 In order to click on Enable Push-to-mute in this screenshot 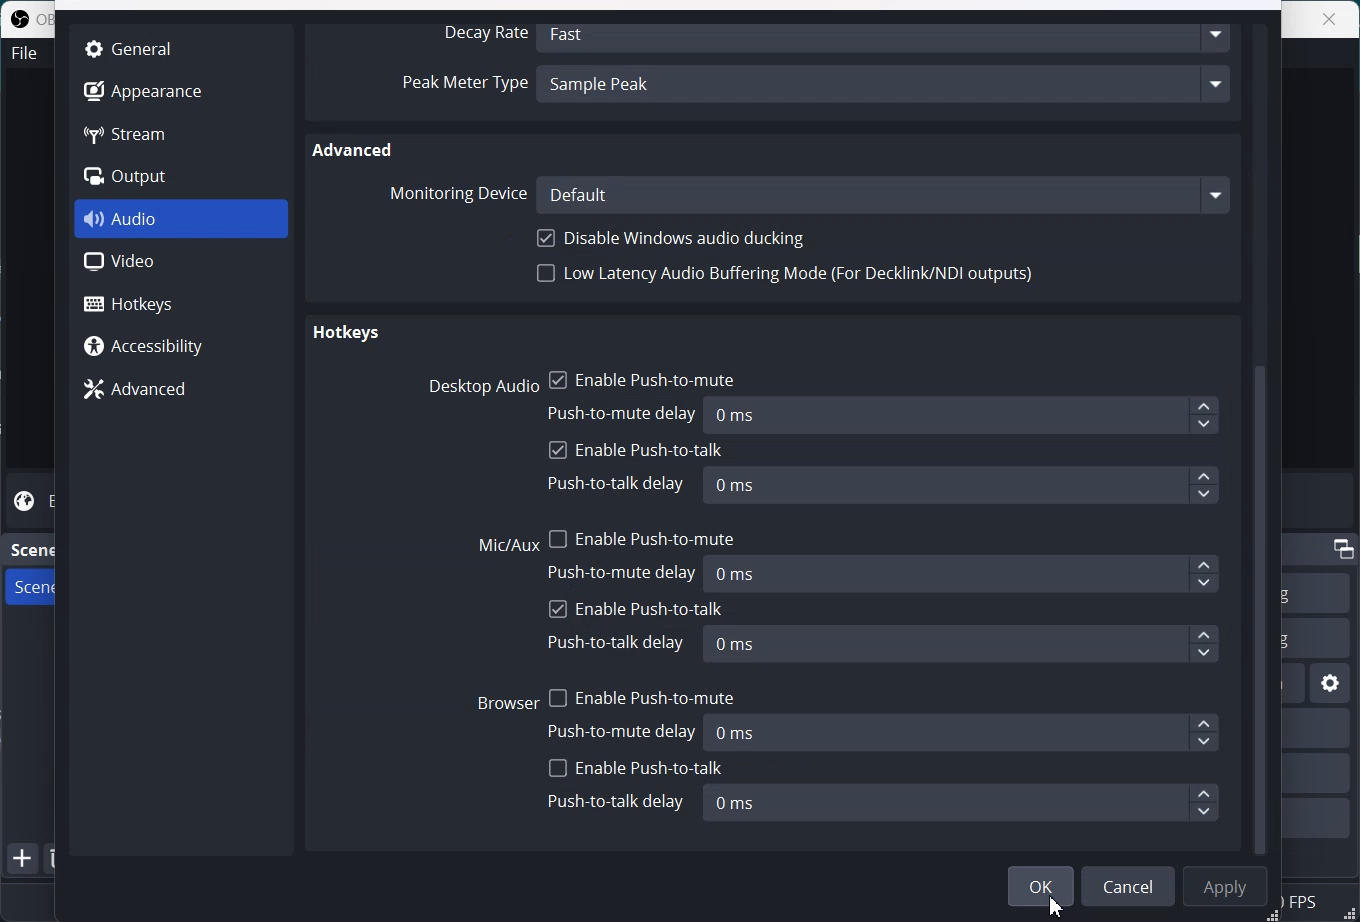, I will do `click(643, 535)`.